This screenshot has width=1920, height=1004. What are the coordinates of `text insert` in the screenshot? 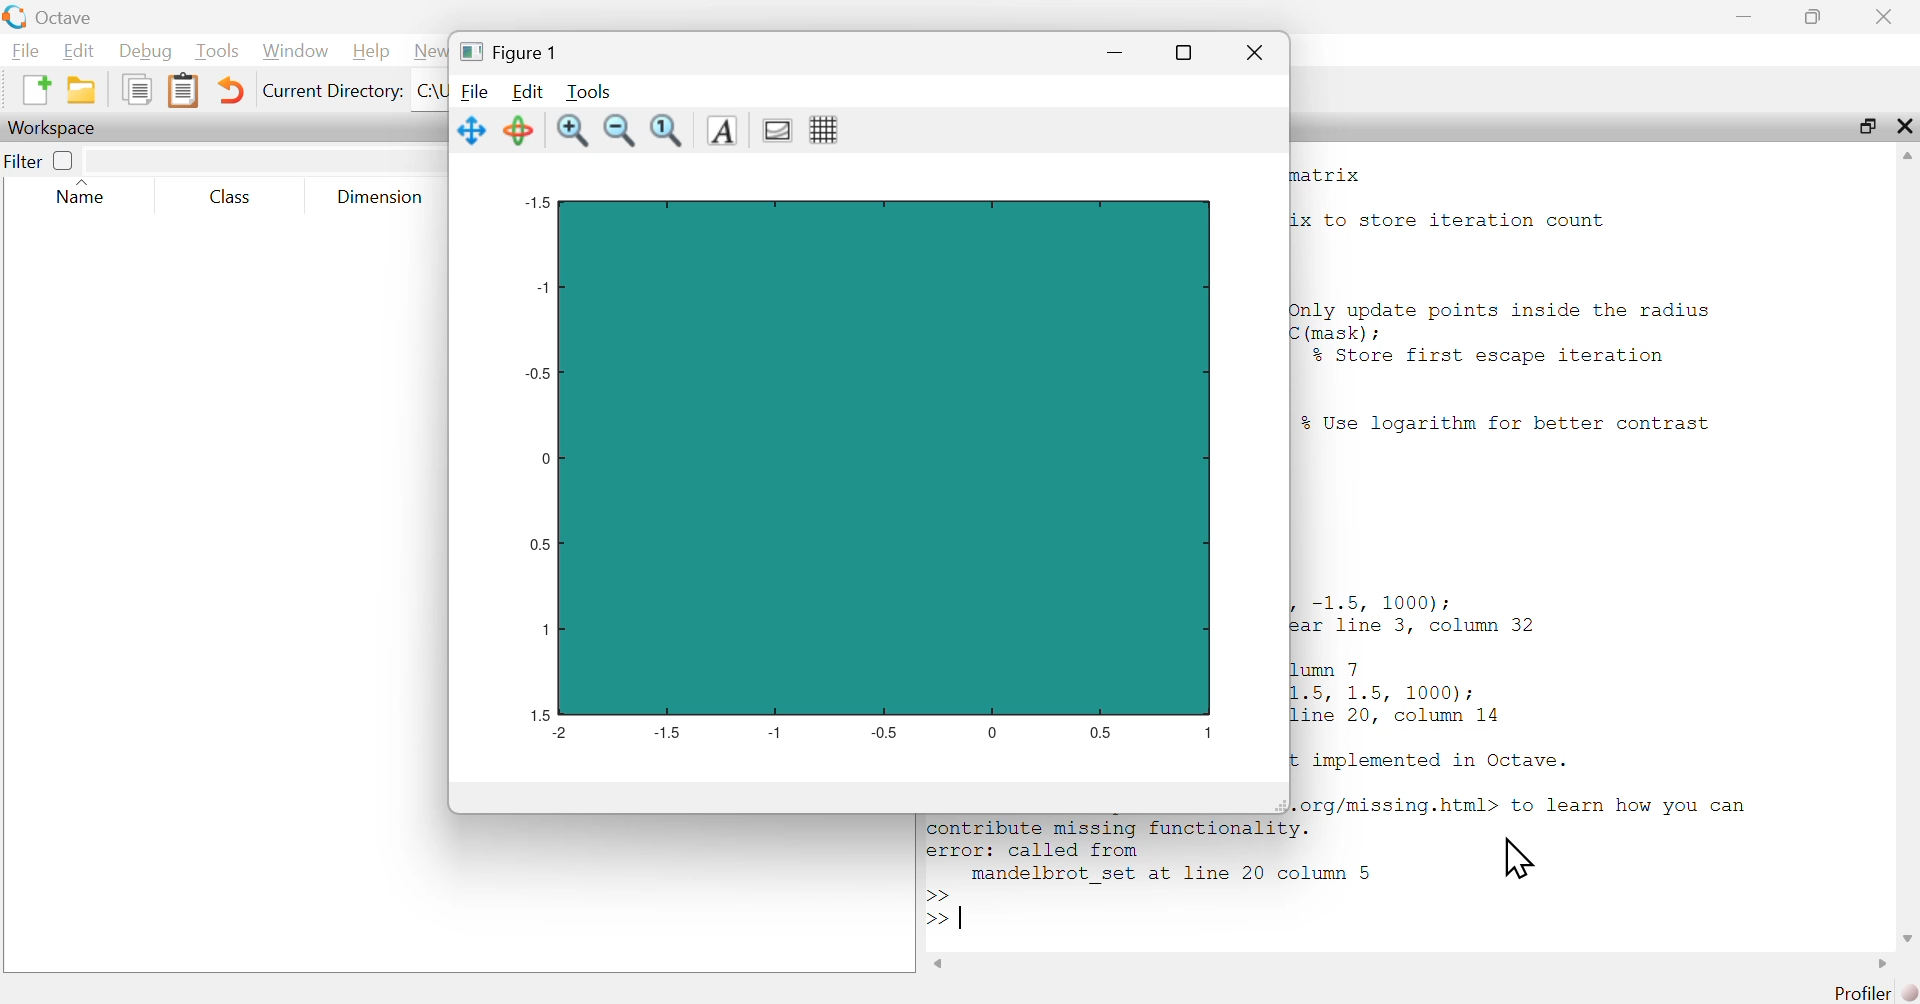 It's located at (723, 131).